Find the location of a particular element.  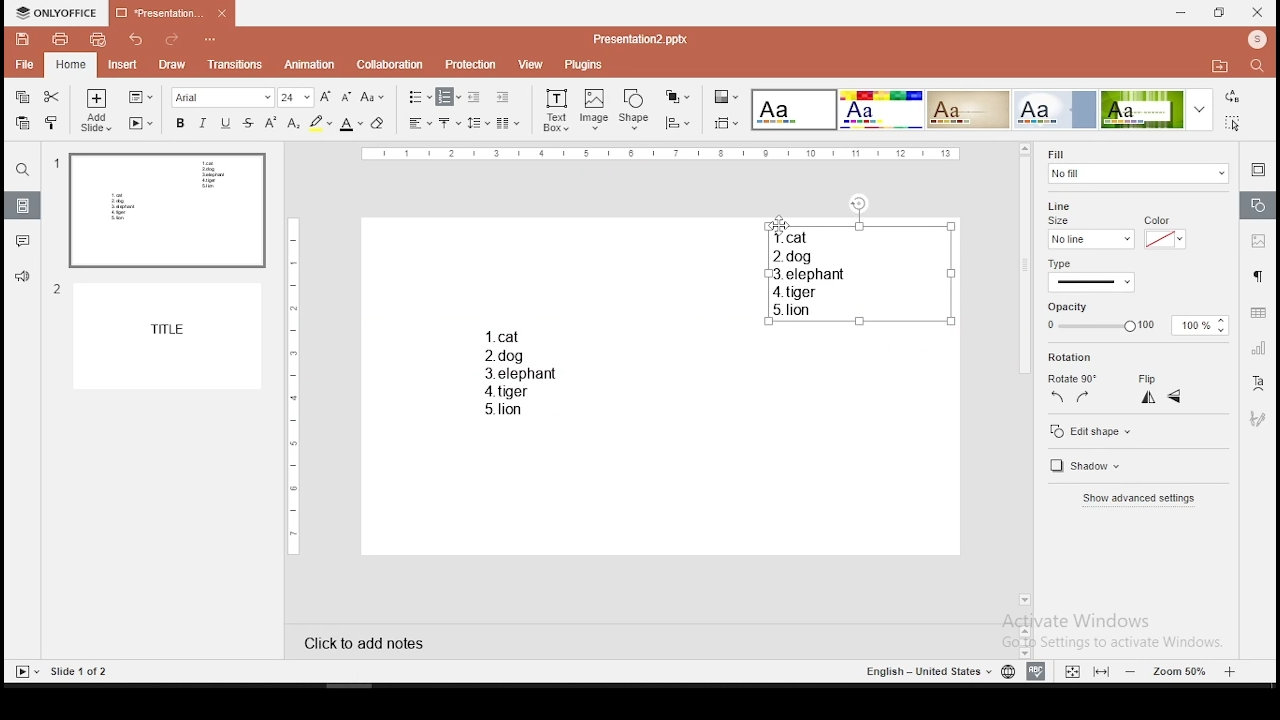

rotate 90 counterclockwise is located at coordinates (1059, 398).